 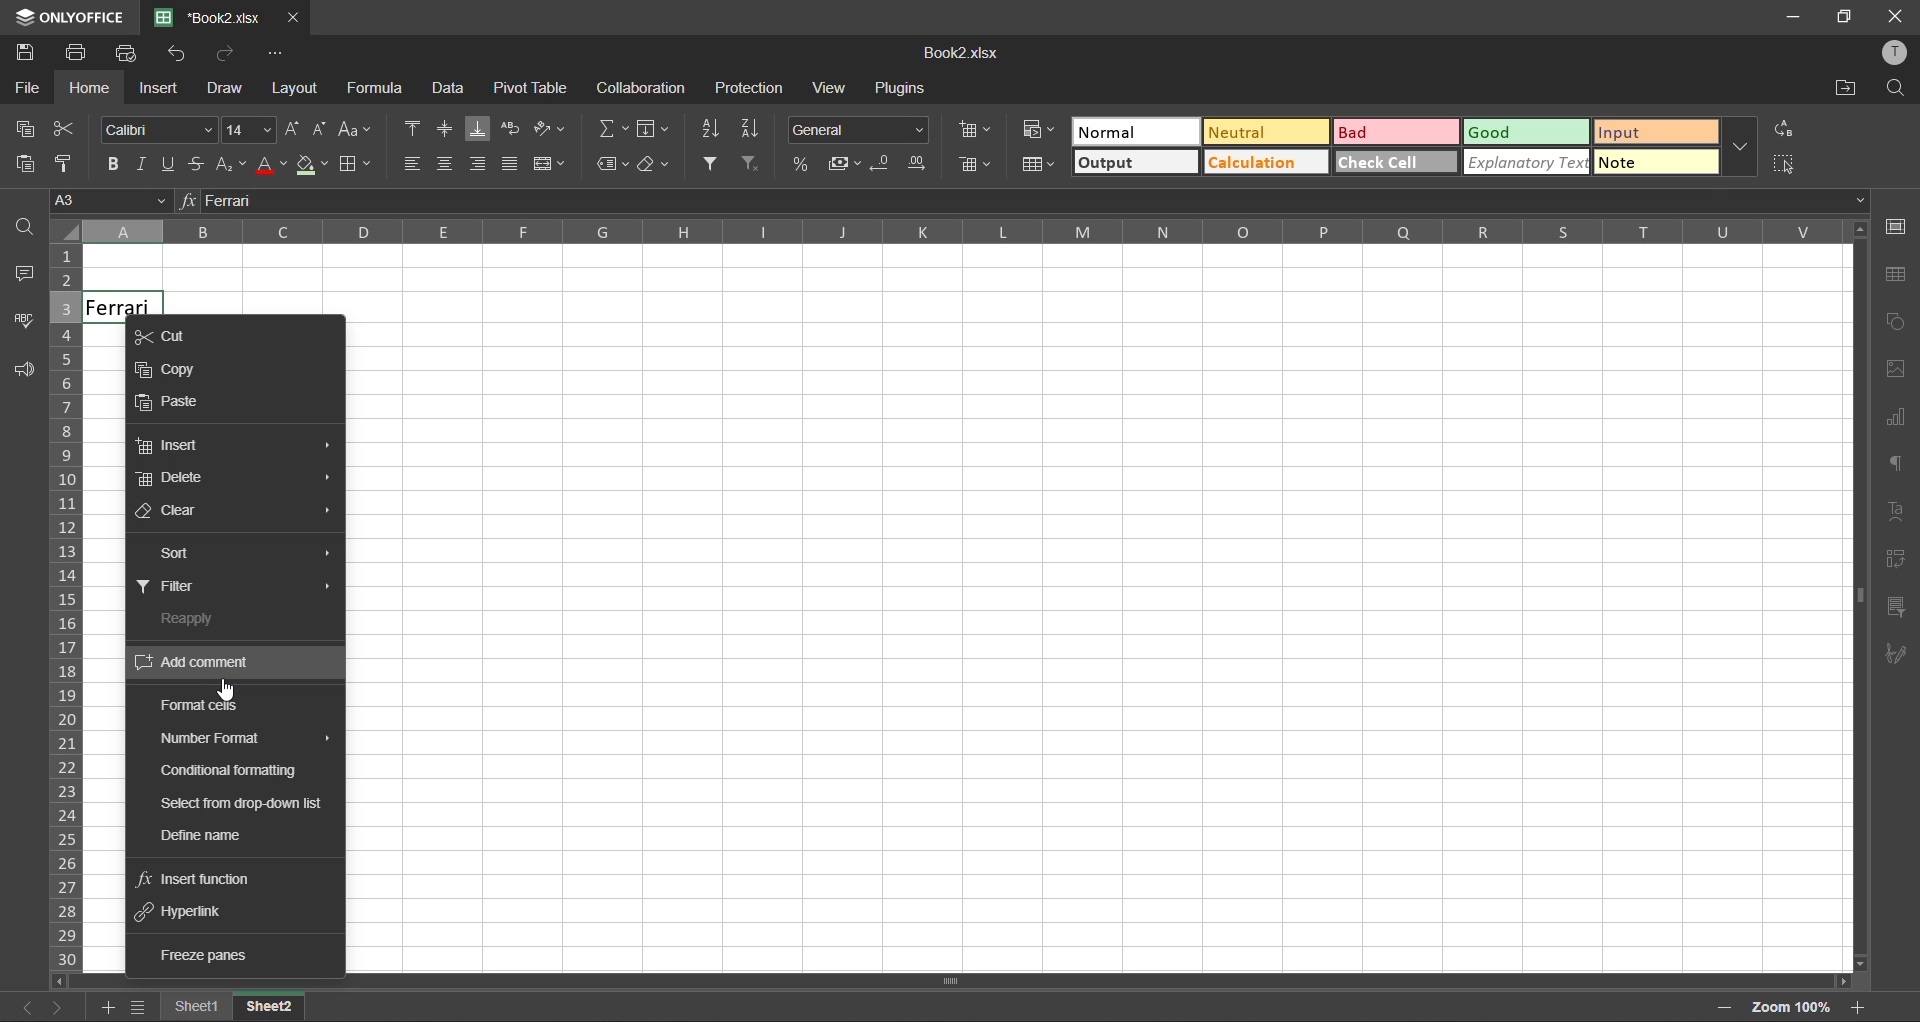 I want to click on strikethrough, so click(x=201, y=163).